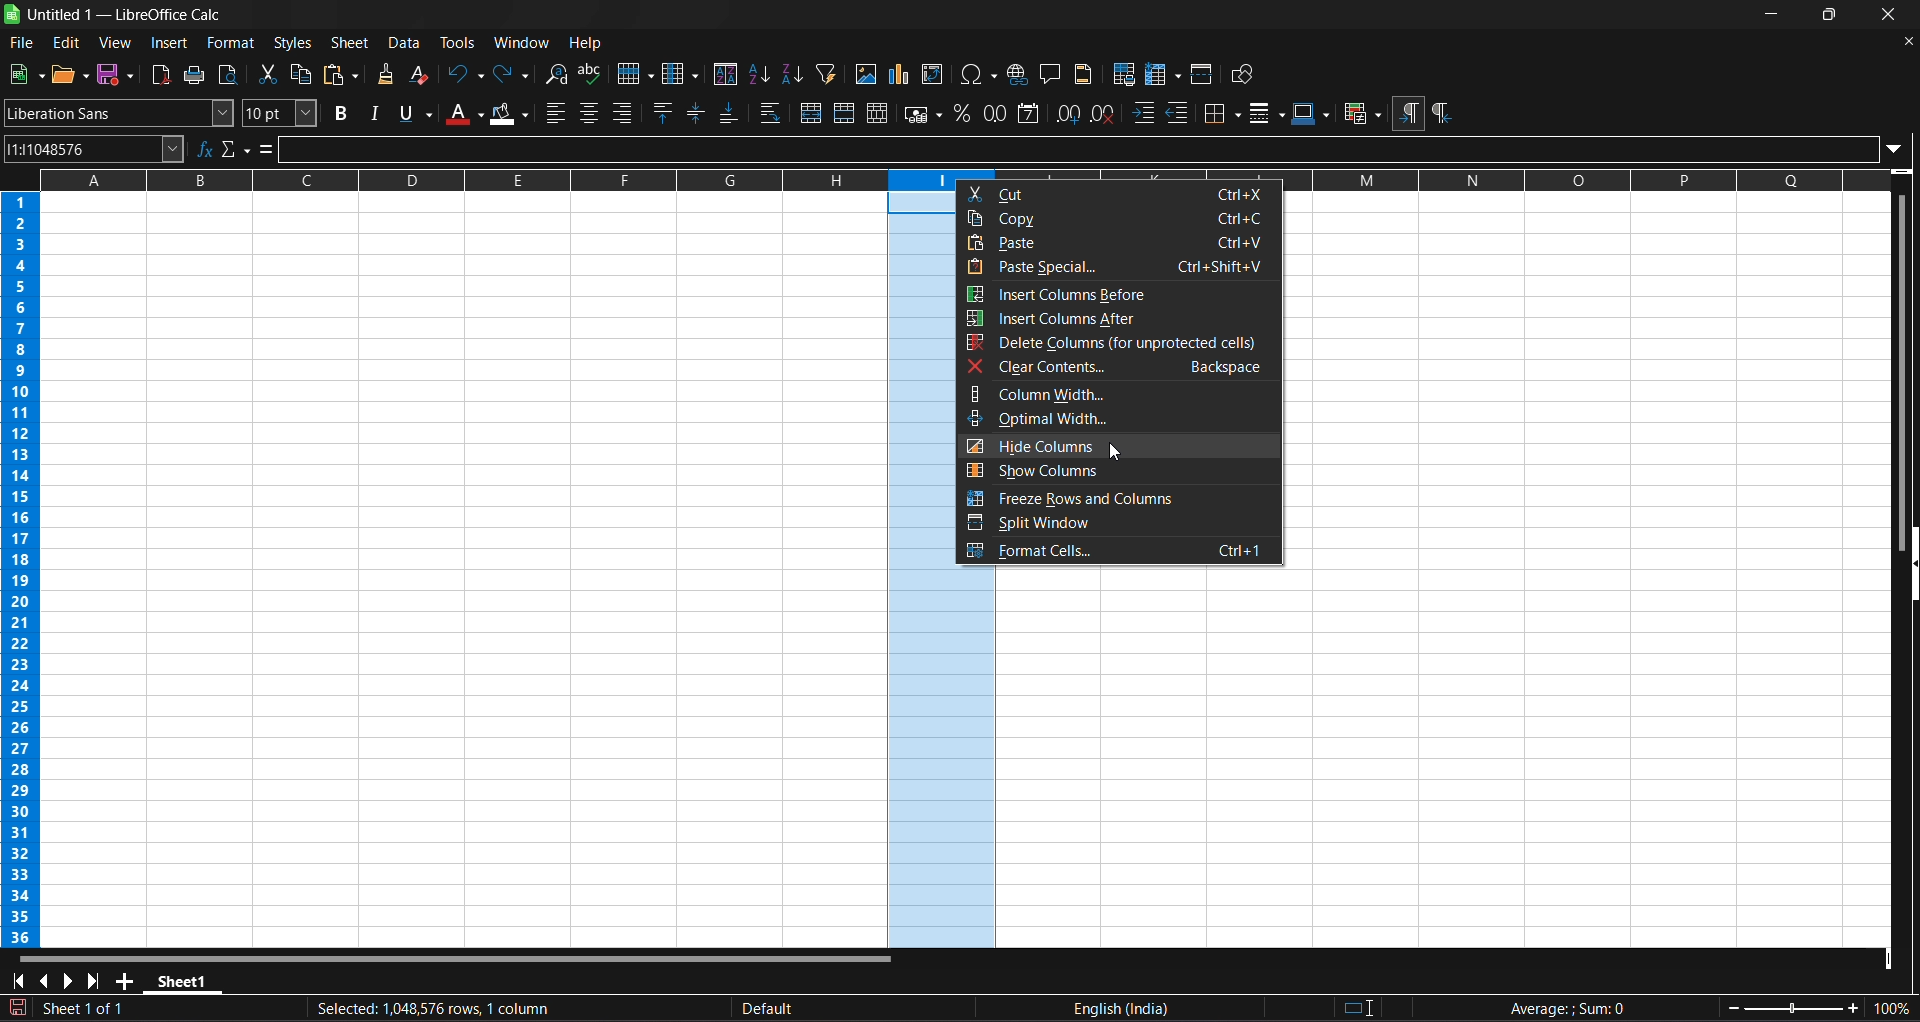  What do you see at coordinates (13, 14) in the screenshot?
I see `logo` at bounding box center [13, 14].